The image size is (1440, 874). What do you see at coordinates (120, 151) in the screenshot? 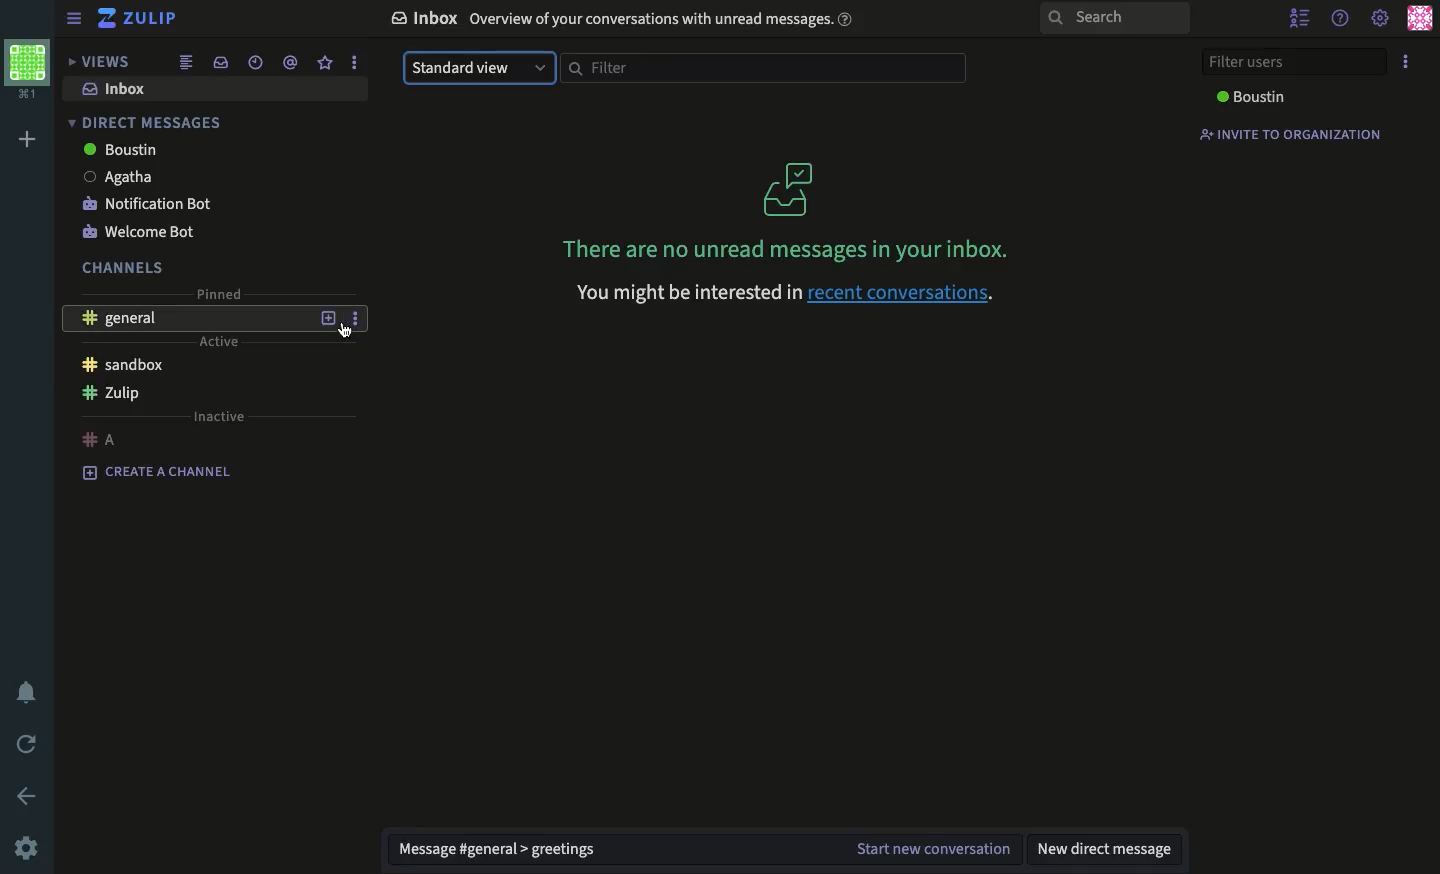
I see `boutsin` at bounding box center [120, 151].